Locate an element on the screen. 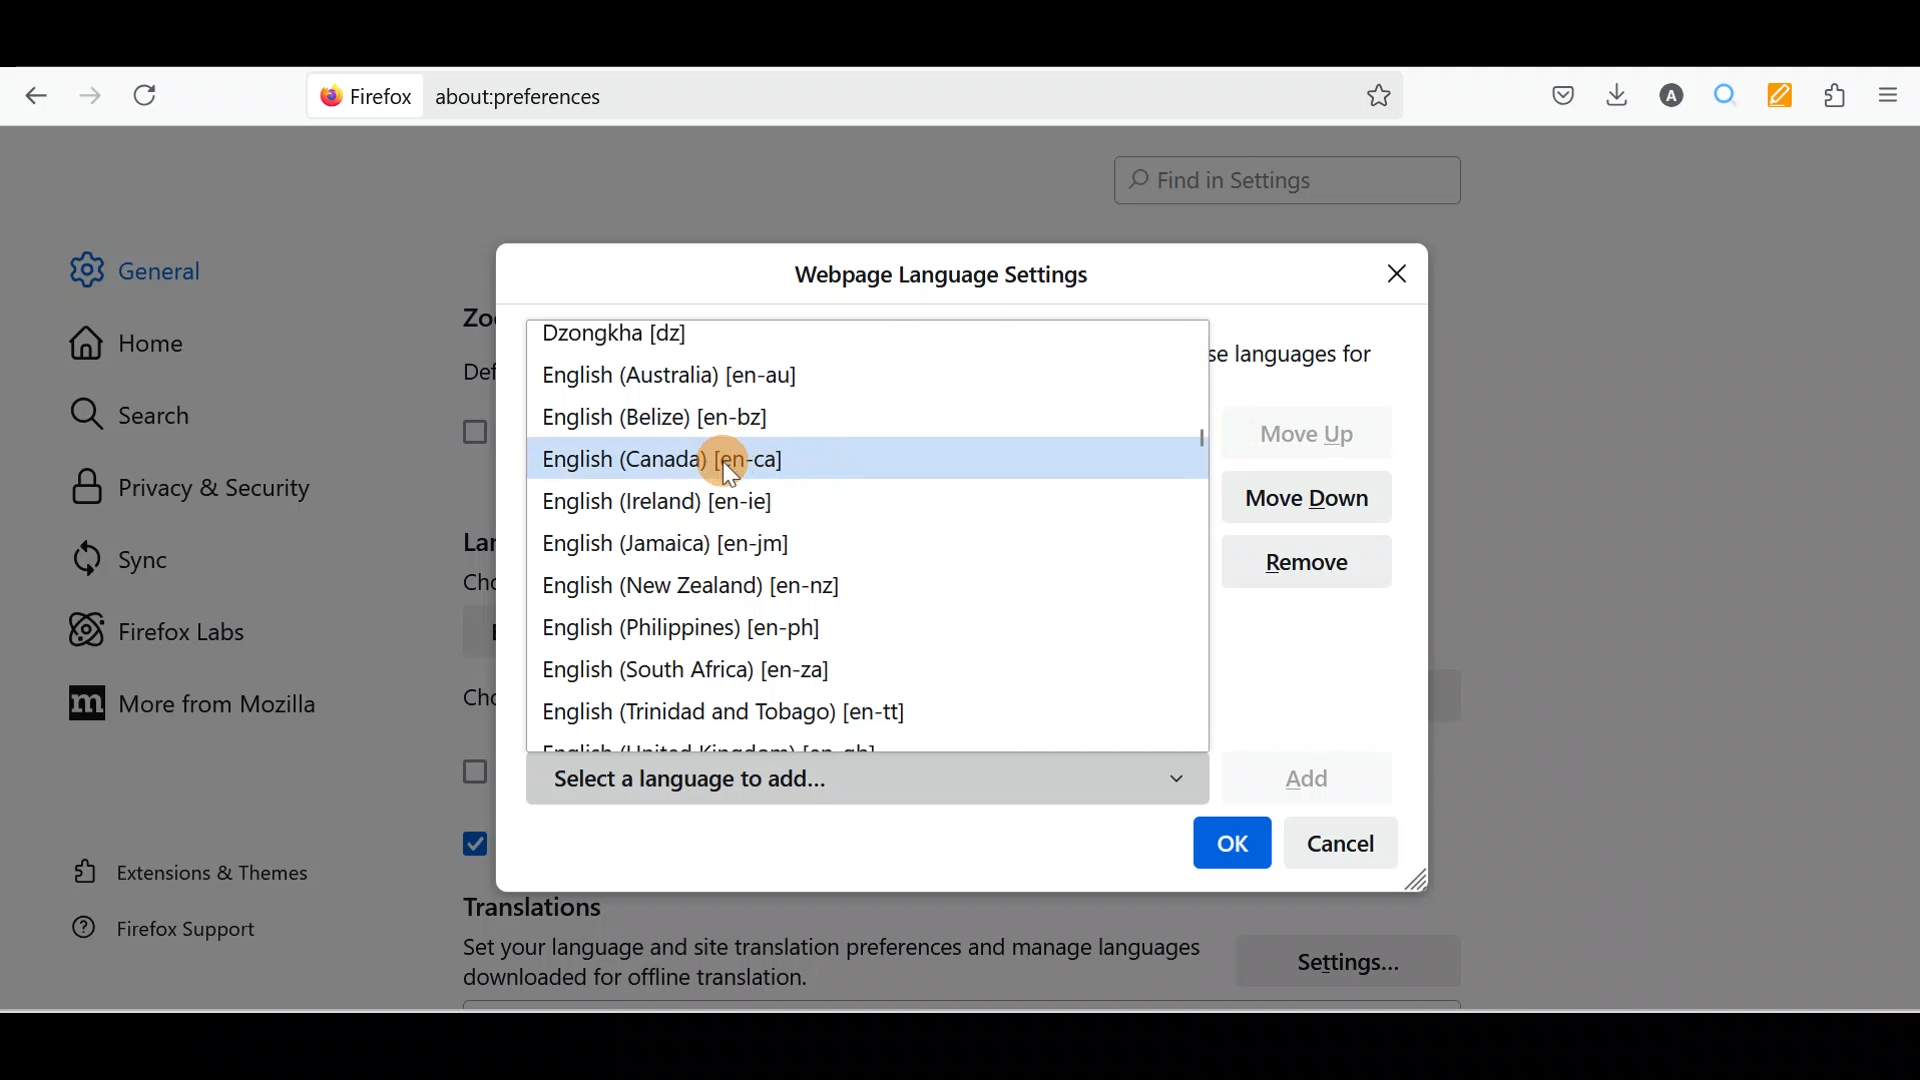 The width and height of the screenshot is (1920, 1080). Go forward back one page is located at coordinates (93, 94).